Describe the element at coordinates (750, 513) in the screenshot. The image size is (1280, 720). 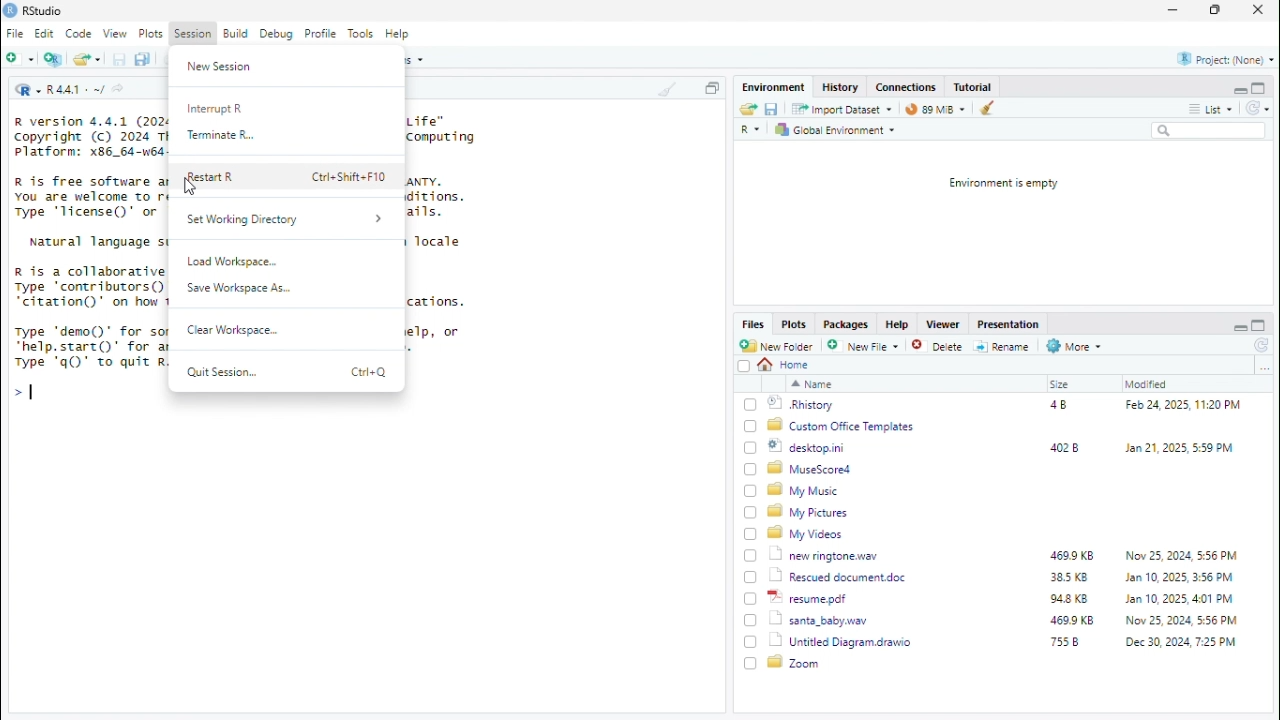
I see `Checkbox` at that location.